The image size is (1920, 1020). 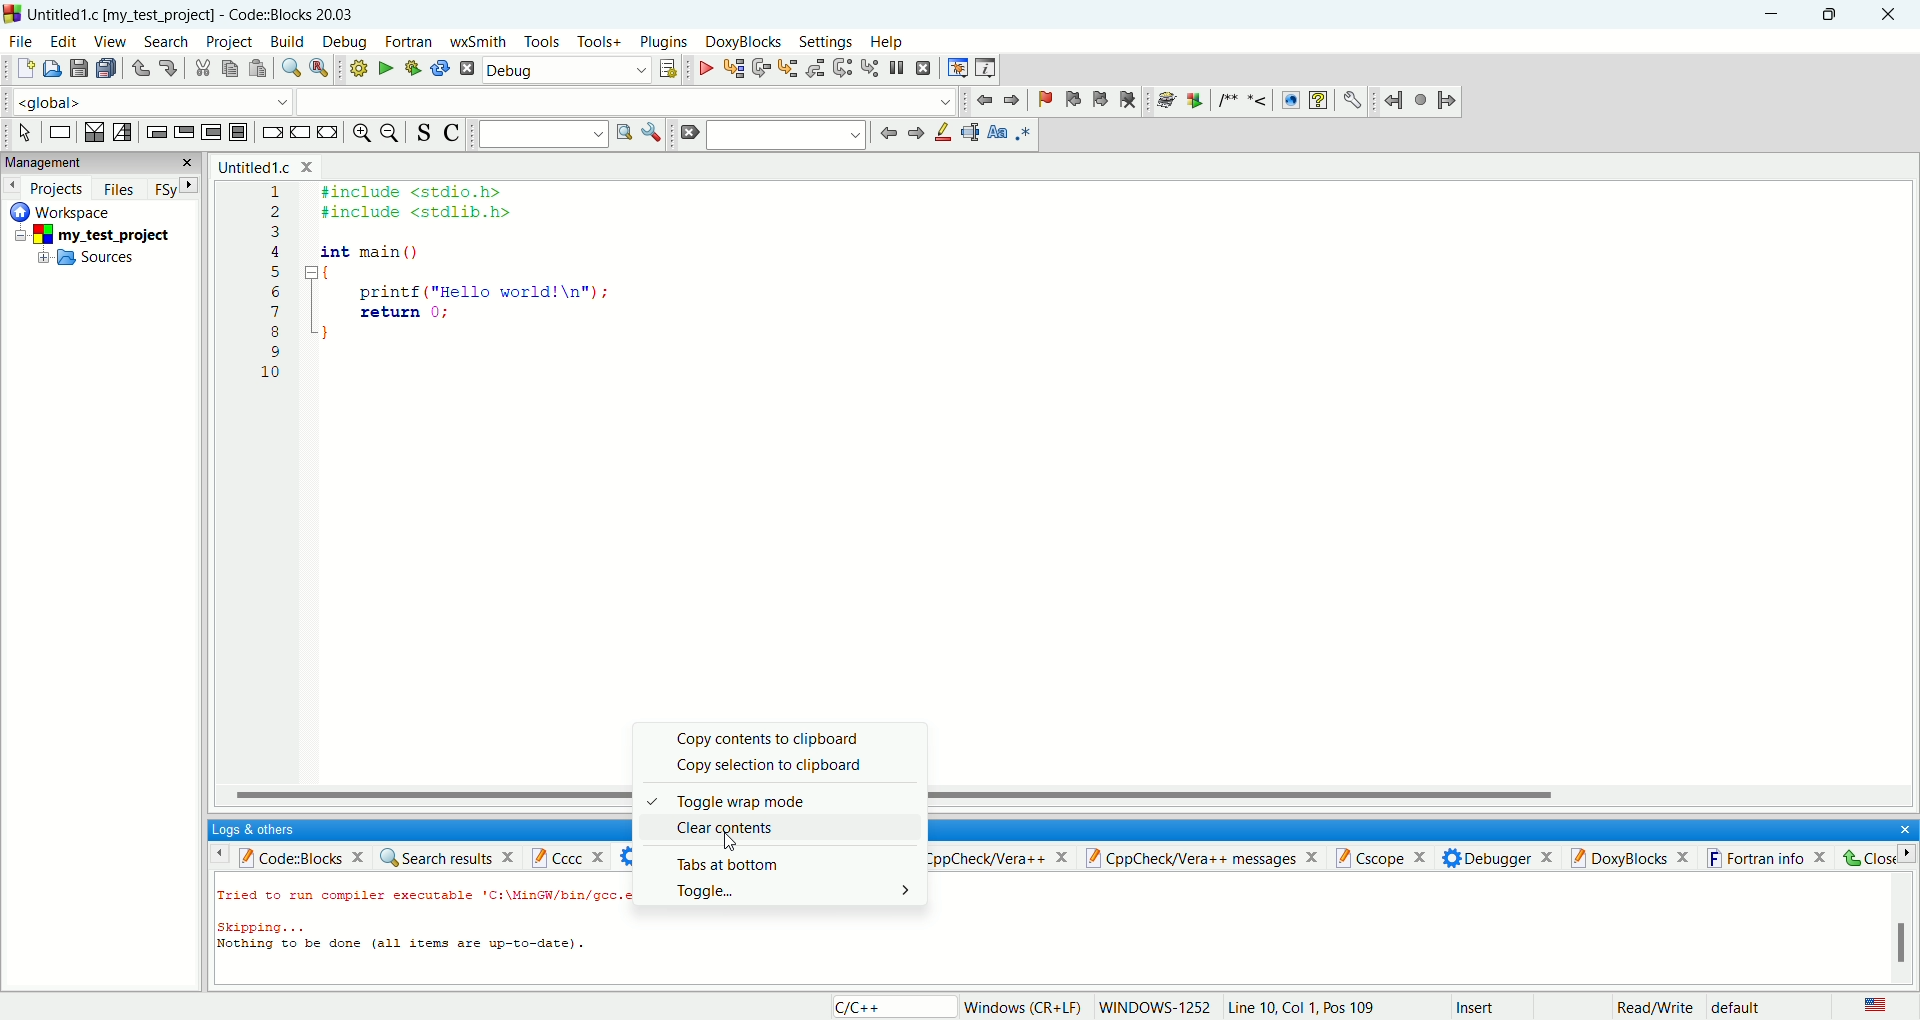 What do you see at coordinates (449, 133) in the screenshot?
I see `toggle comment` at bounding box center [449, 133].